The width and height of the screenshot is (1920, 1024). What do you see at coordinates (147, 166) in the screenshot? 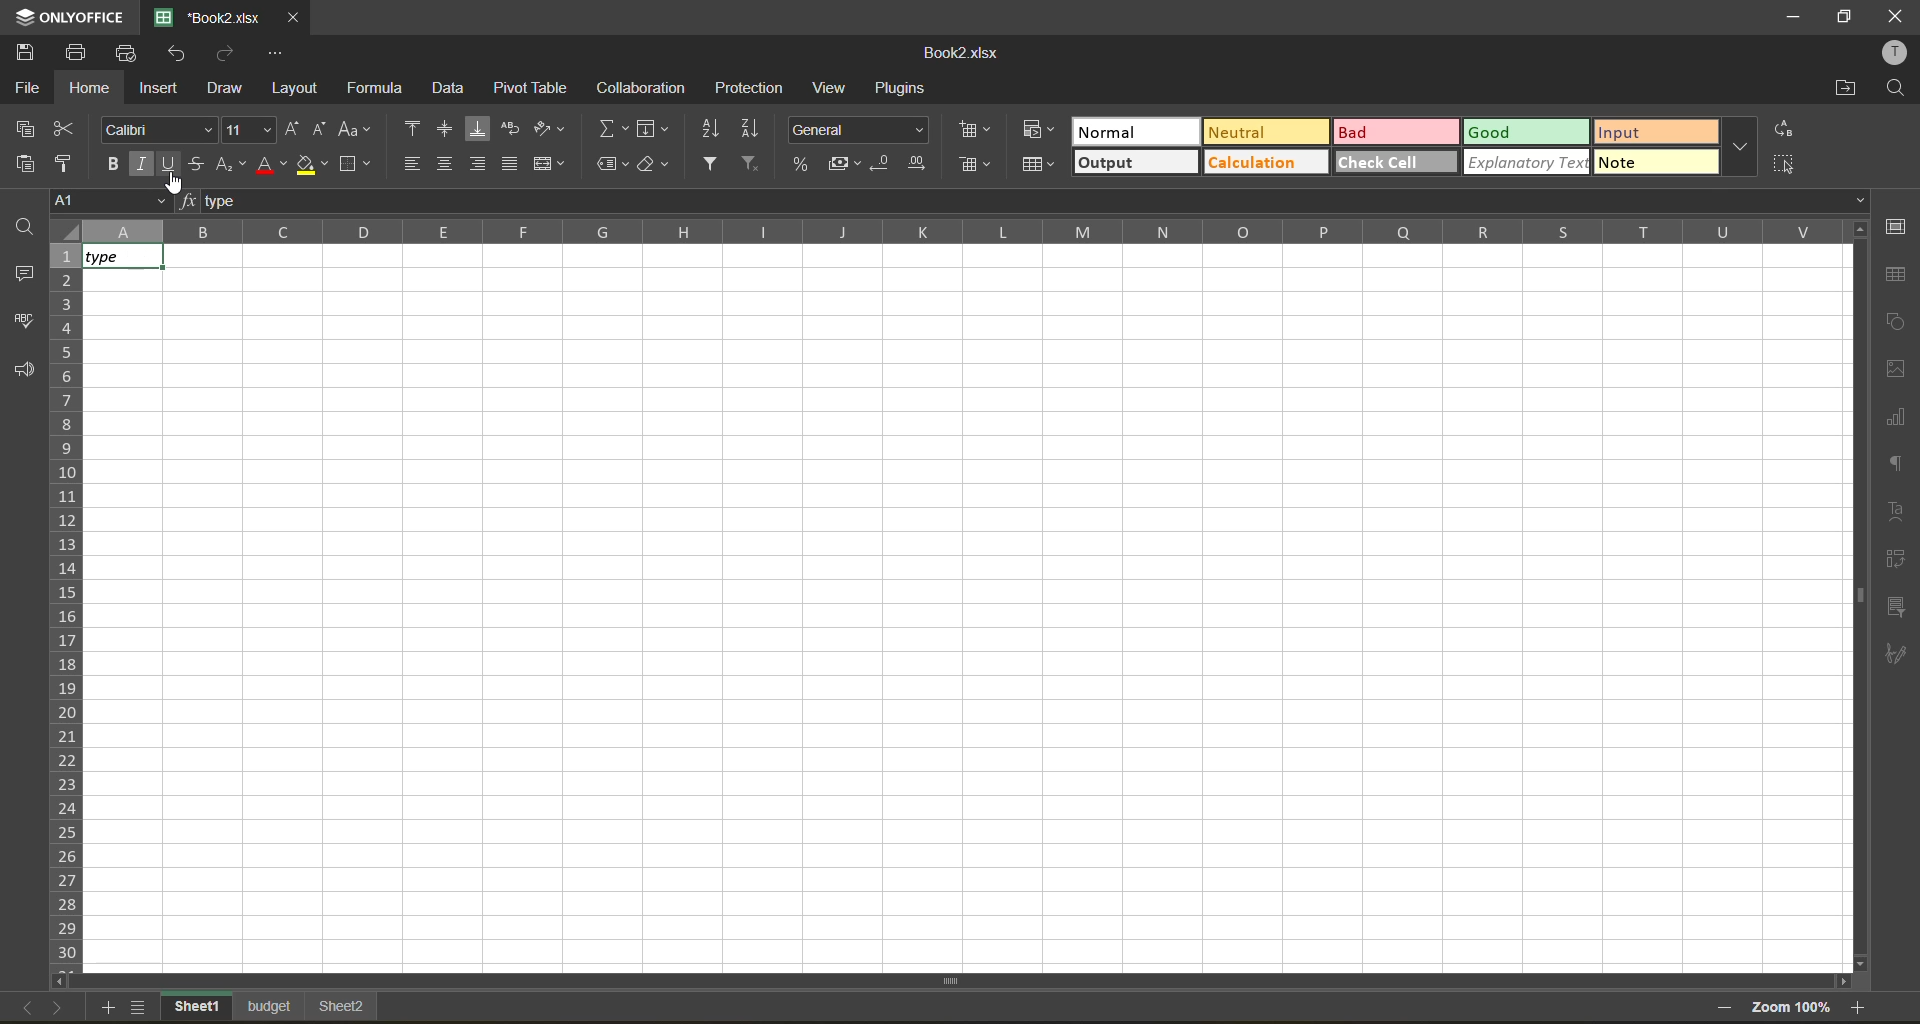
I see `italic` at bounding box center [147, 166].